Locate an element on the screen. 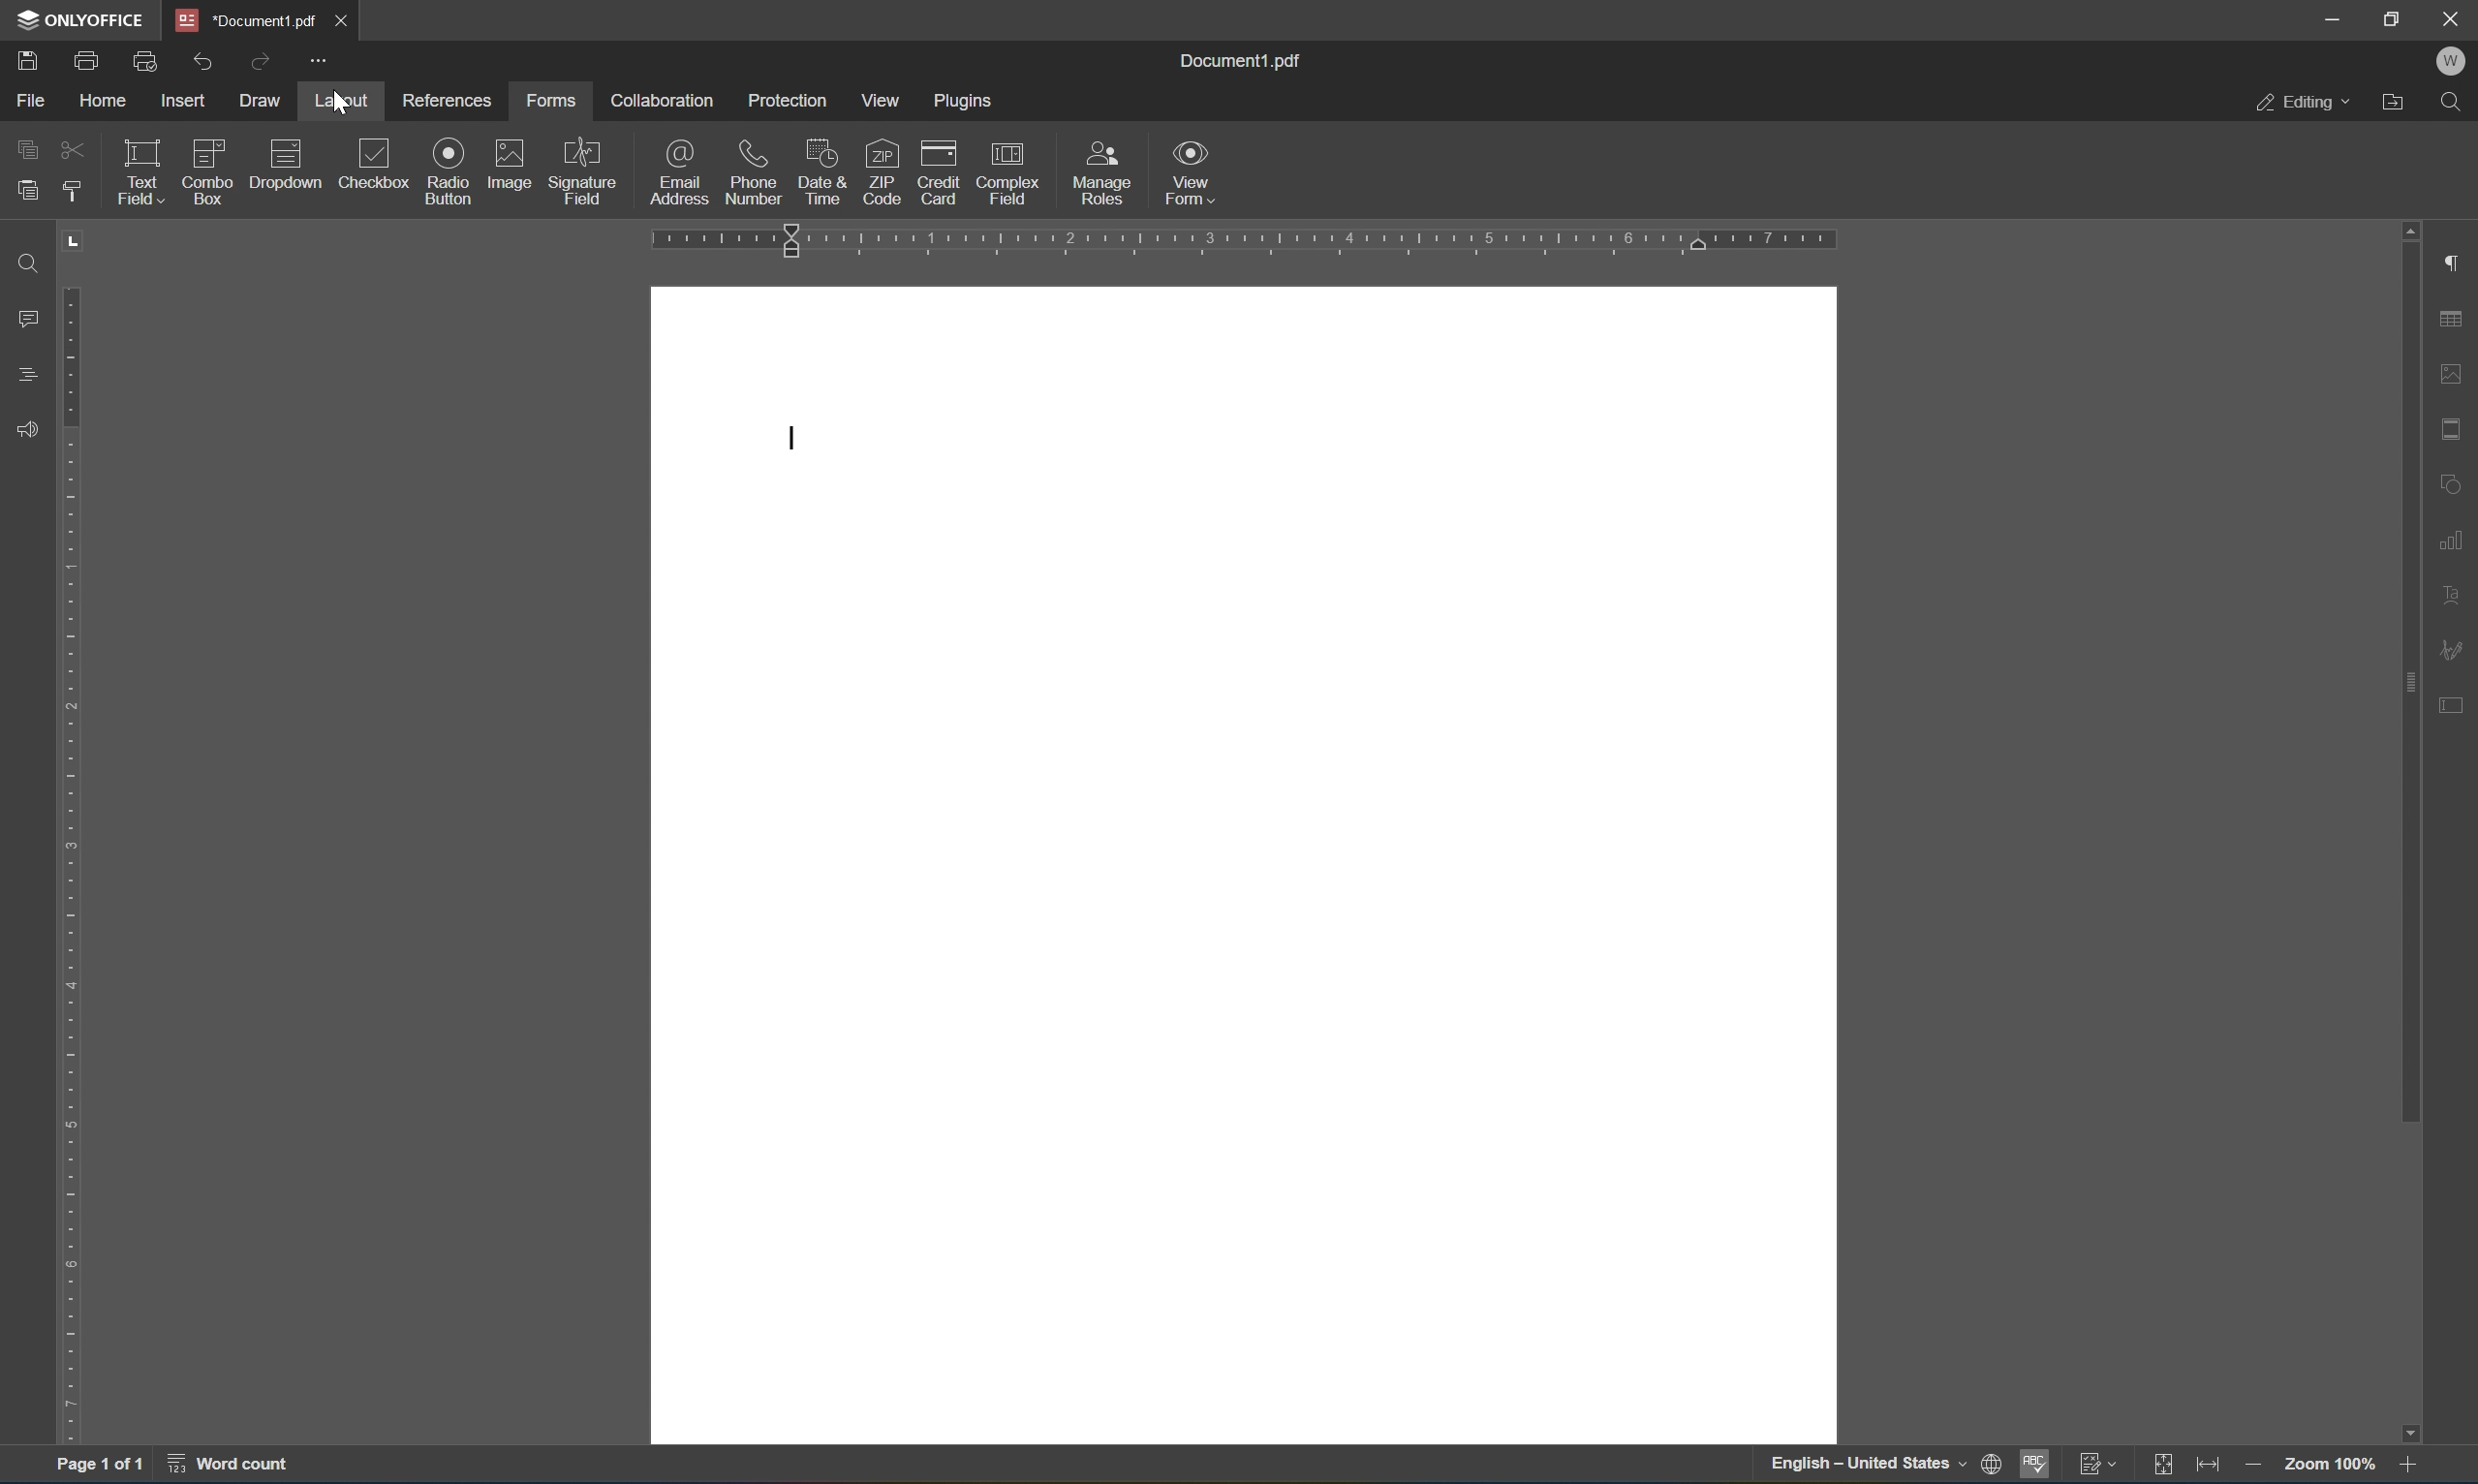 The image size is (2478, 1484). word count is located at coordinates (223, 1469).